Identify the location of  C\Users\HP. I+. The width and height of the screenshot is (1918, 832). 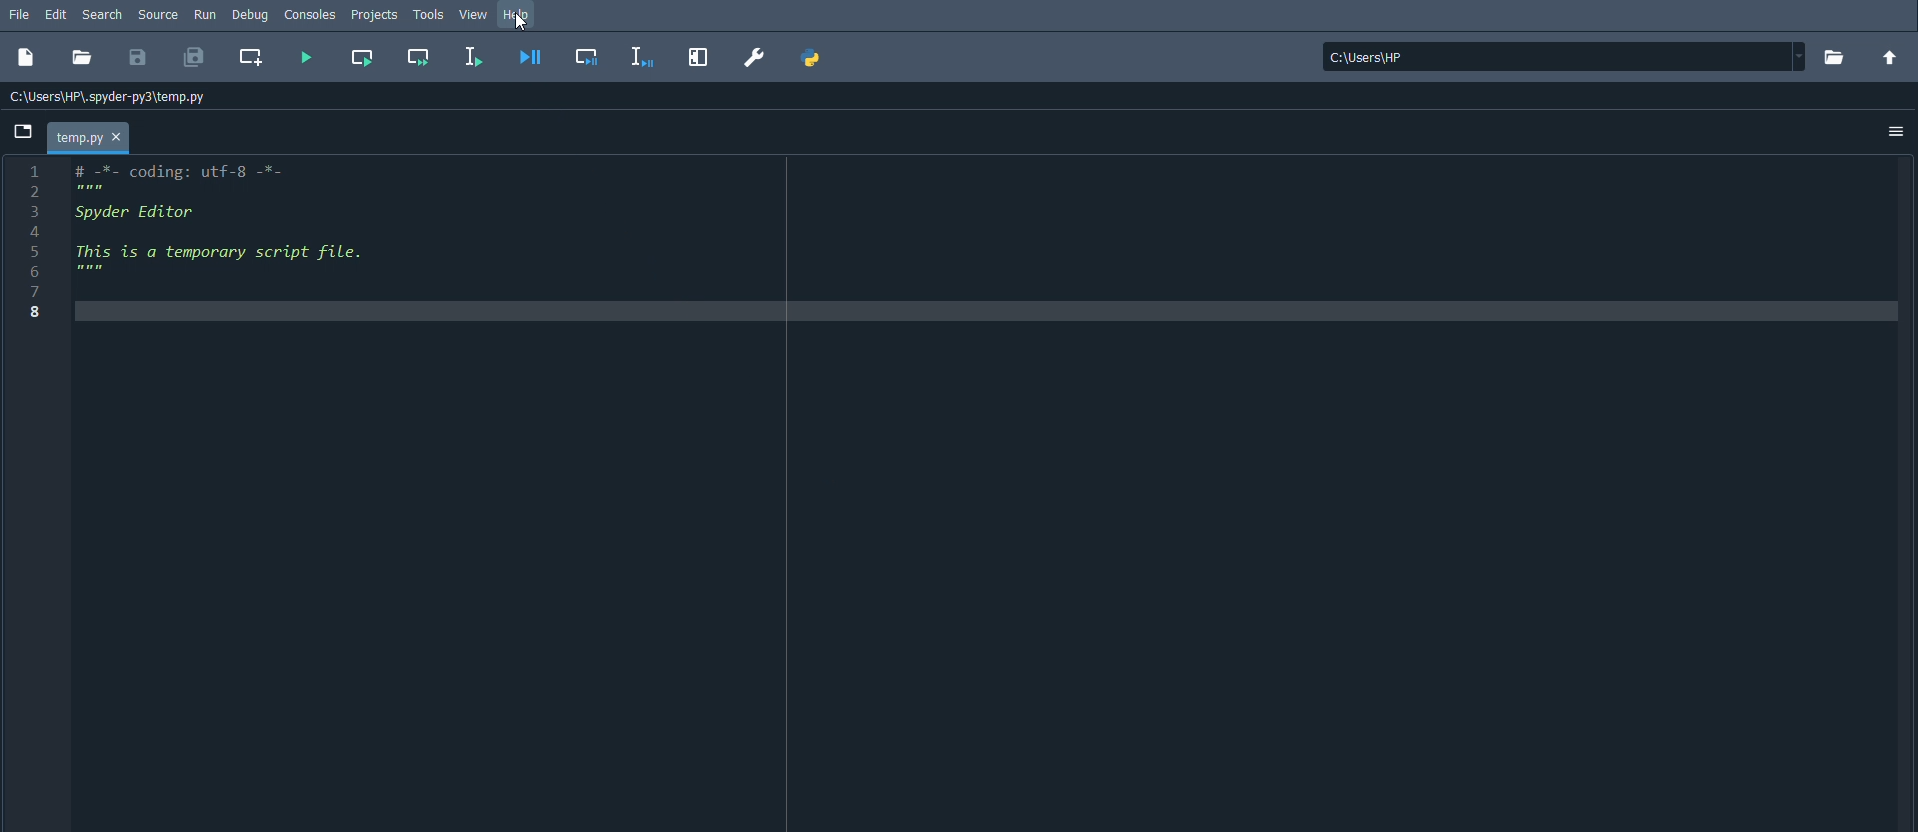
(1564, 56).